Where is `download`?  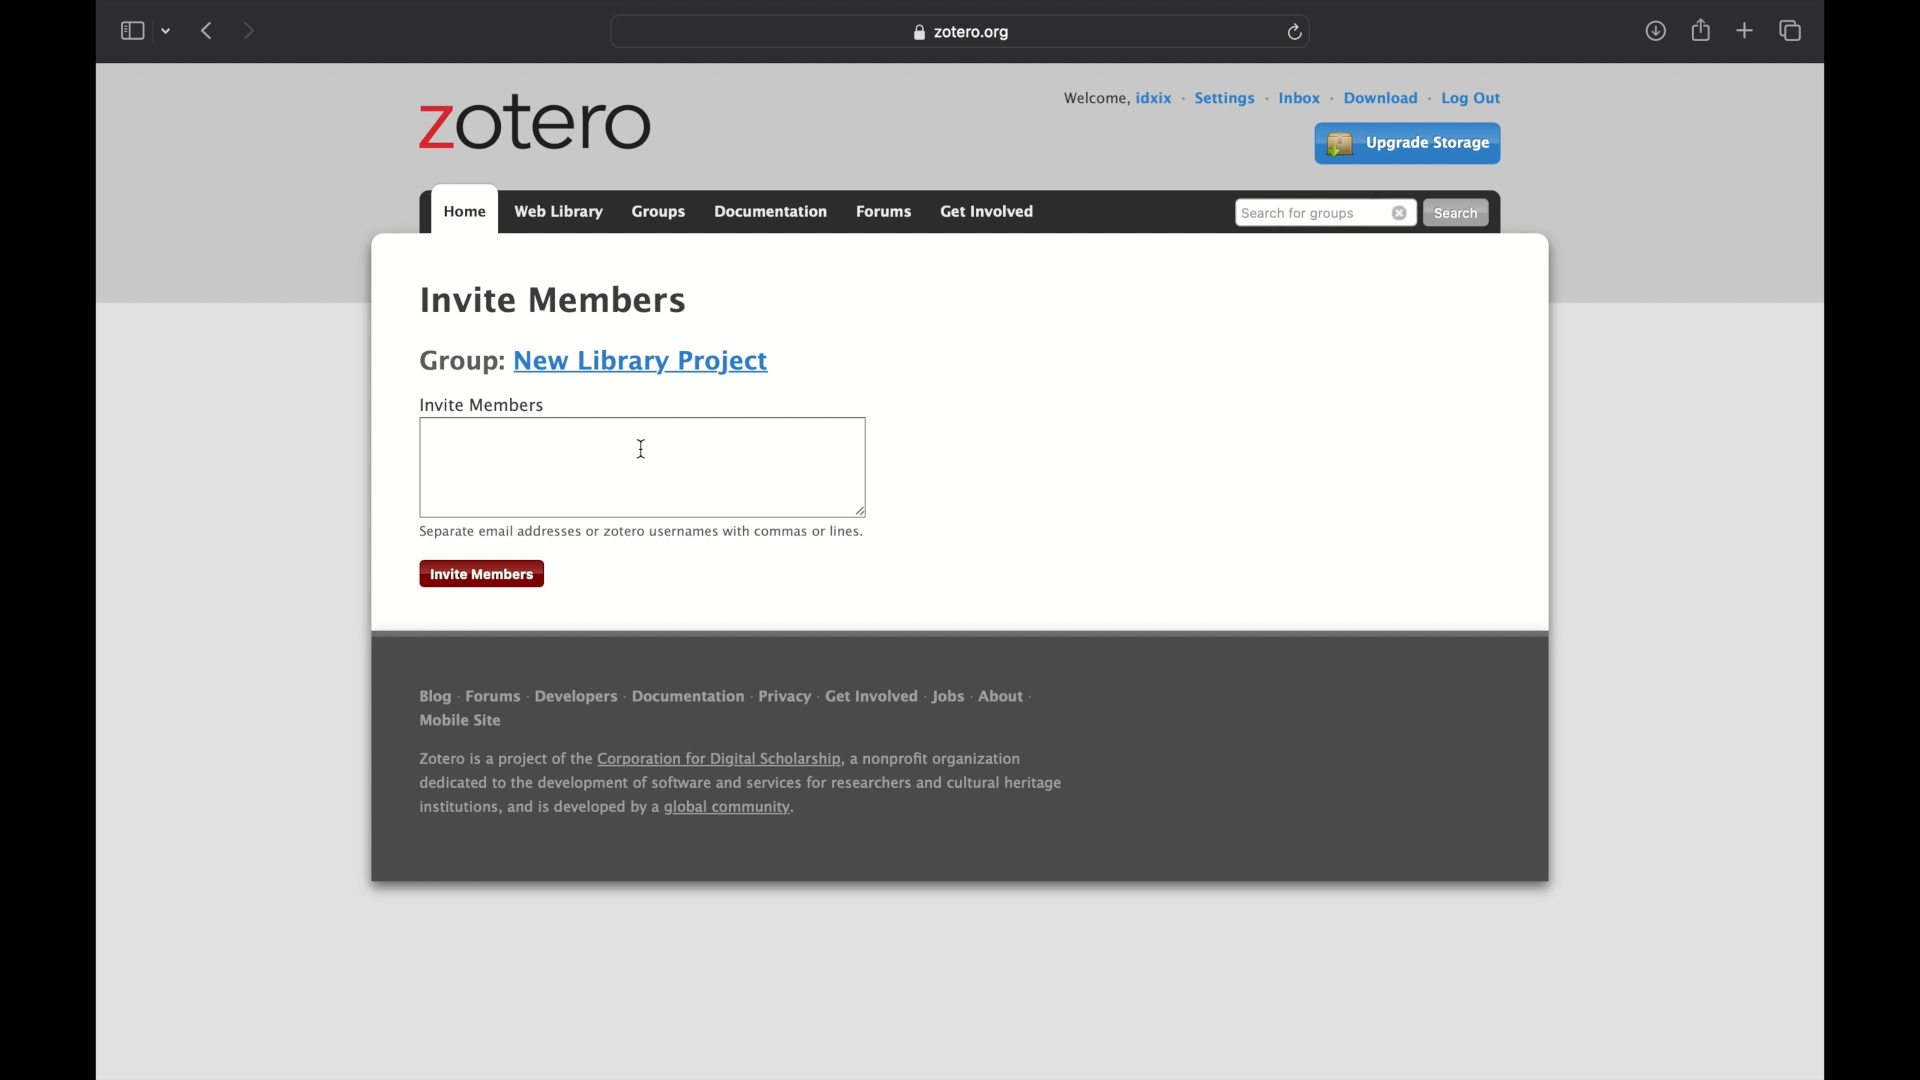 download is located at coordinates (1387, 97).